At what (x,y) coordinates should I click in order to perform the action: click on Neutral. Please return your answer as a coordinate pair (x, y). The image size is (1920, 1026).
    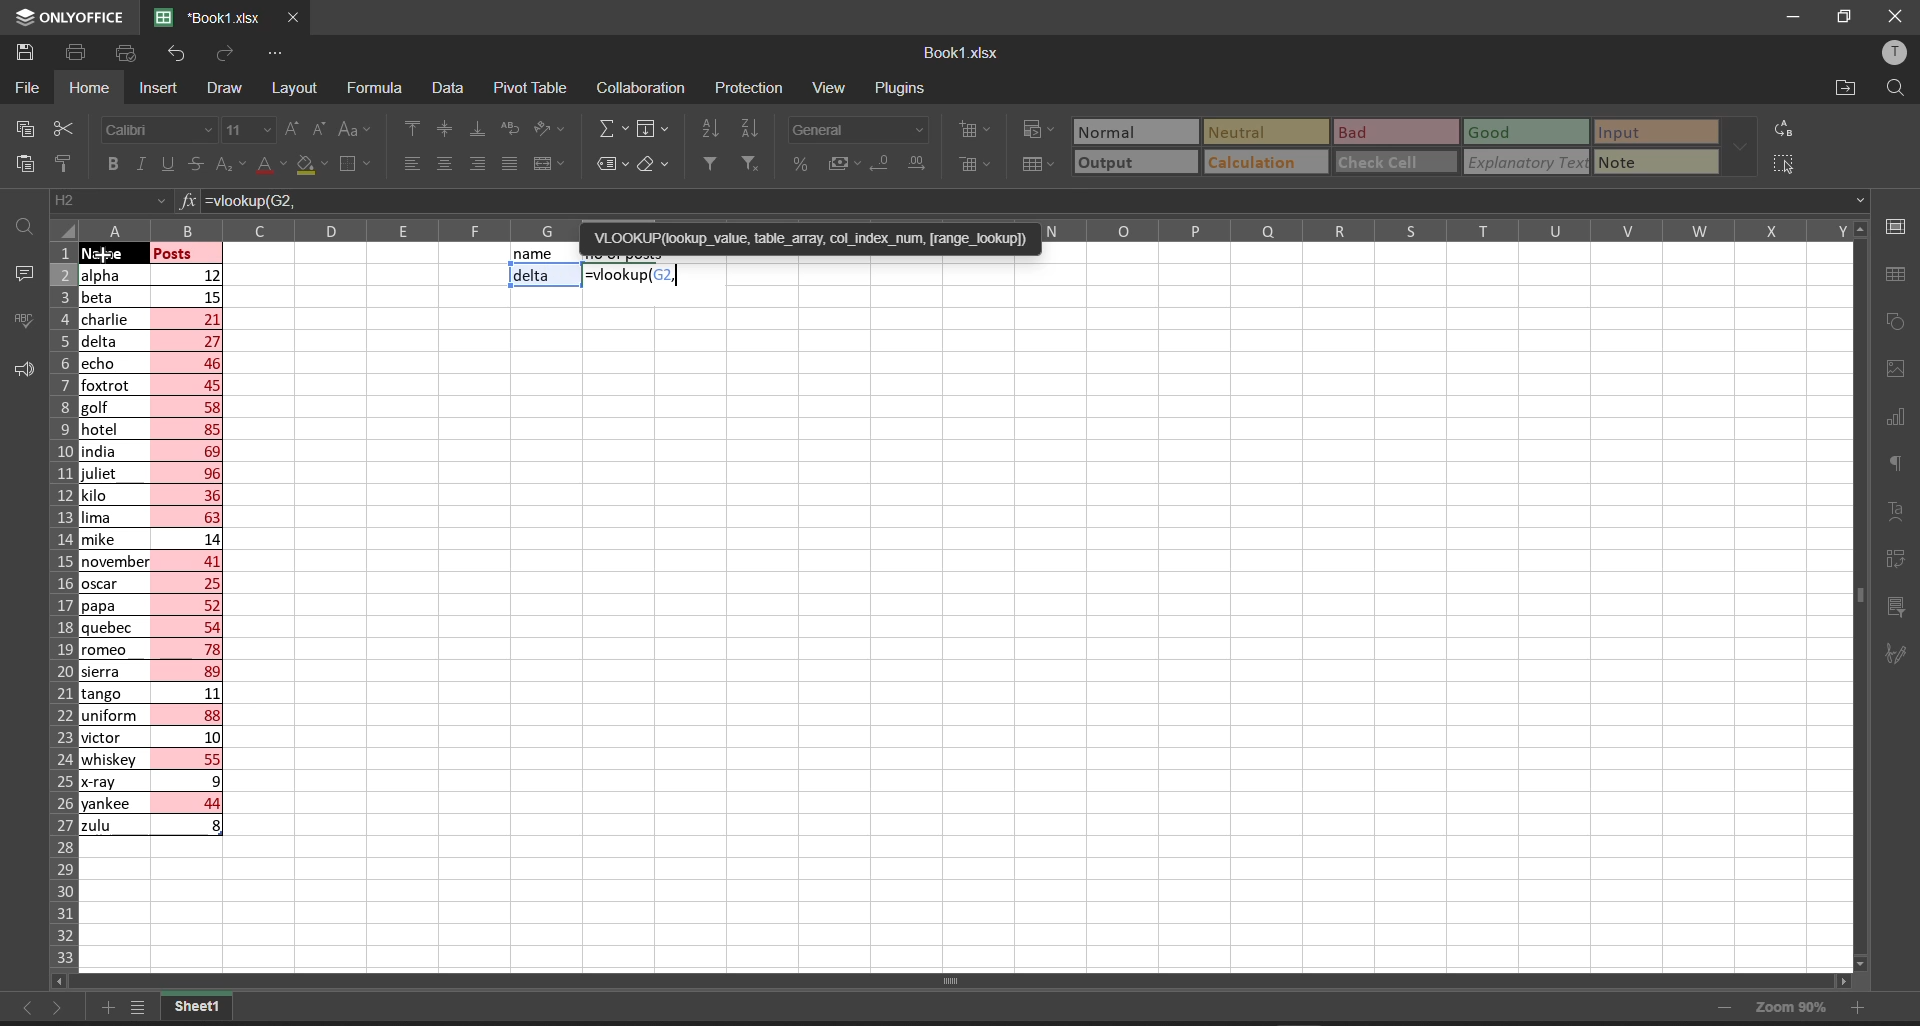
    Looking at the image, I should click on (1239, 131).